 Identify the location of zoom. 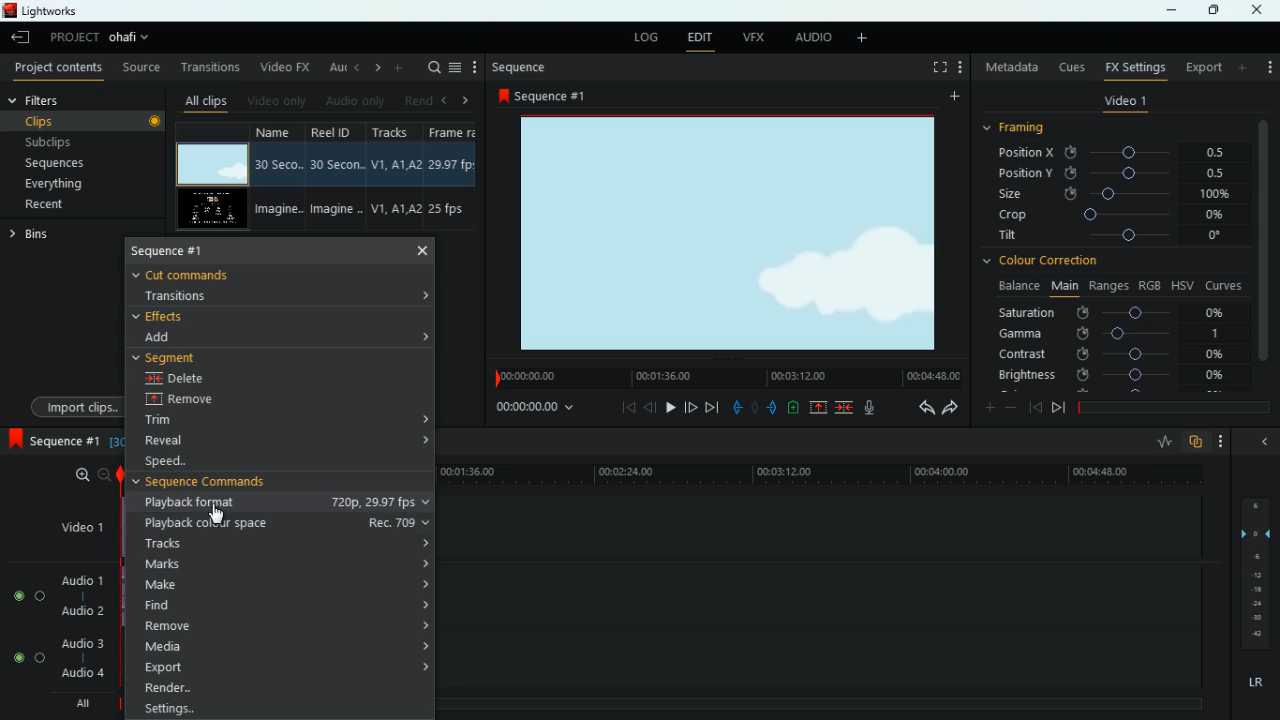
(85, 476).